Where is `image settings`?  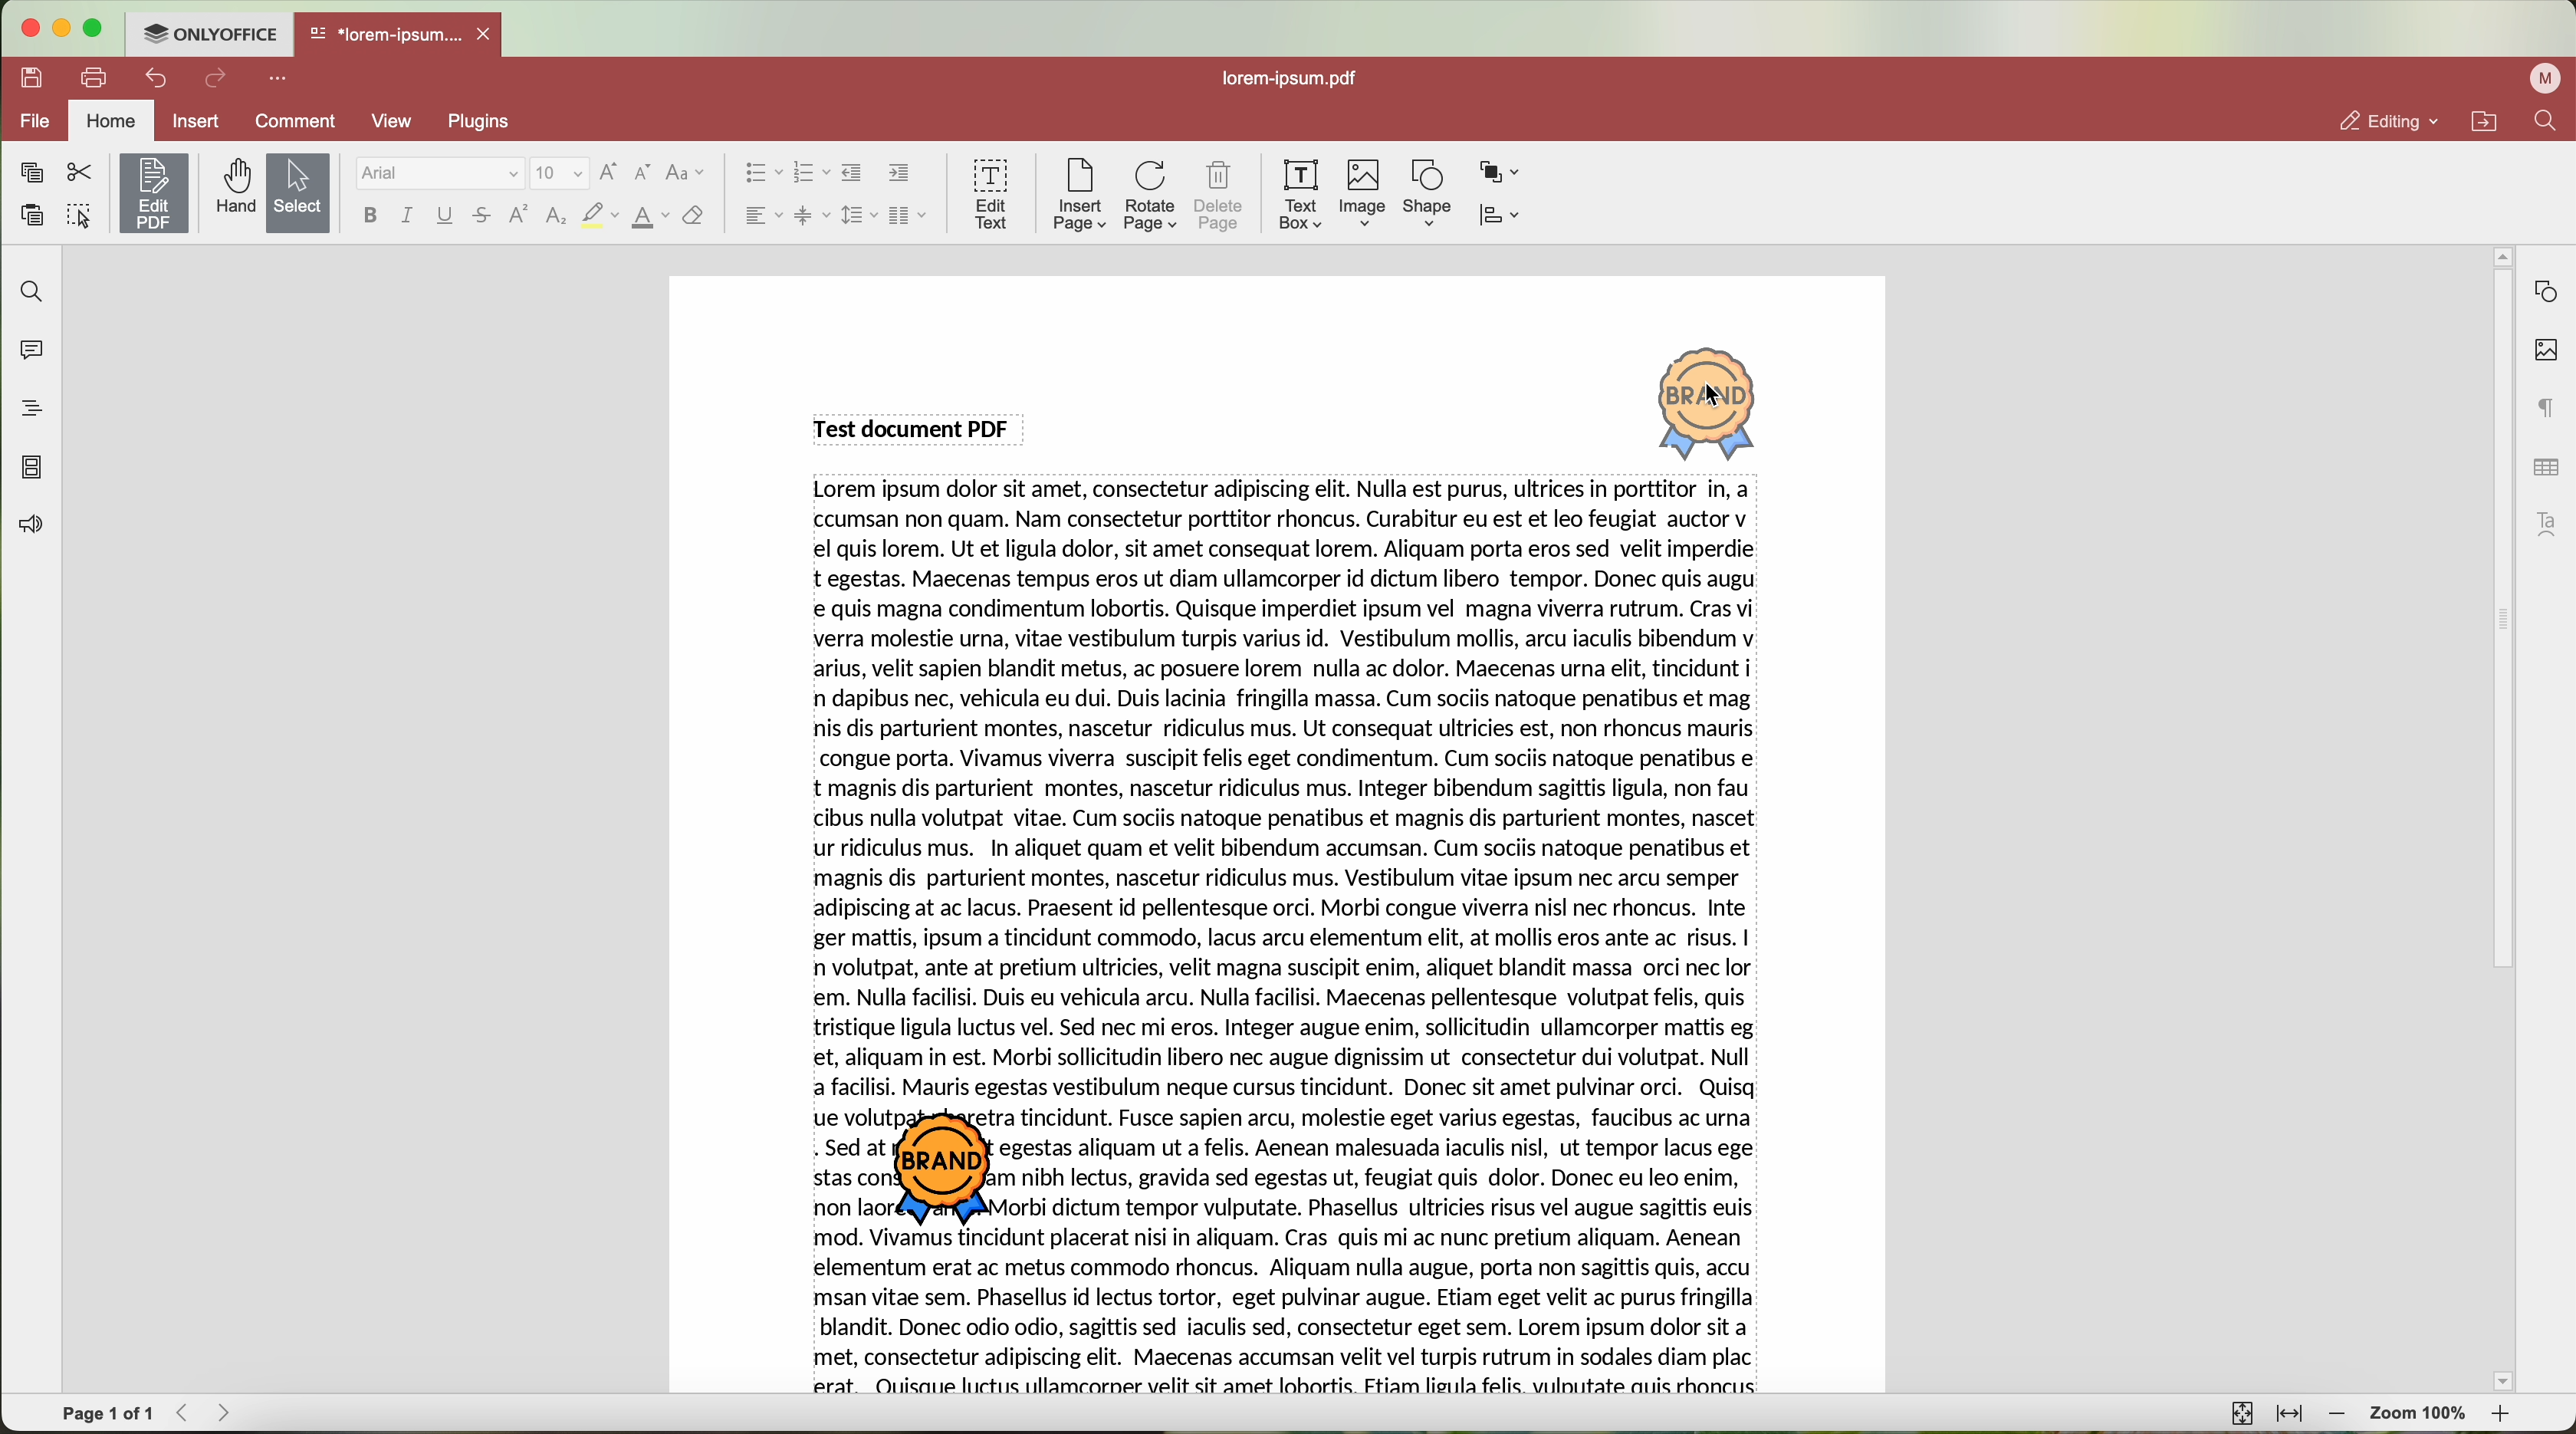
image settings is located at coordinates (2546, 351).